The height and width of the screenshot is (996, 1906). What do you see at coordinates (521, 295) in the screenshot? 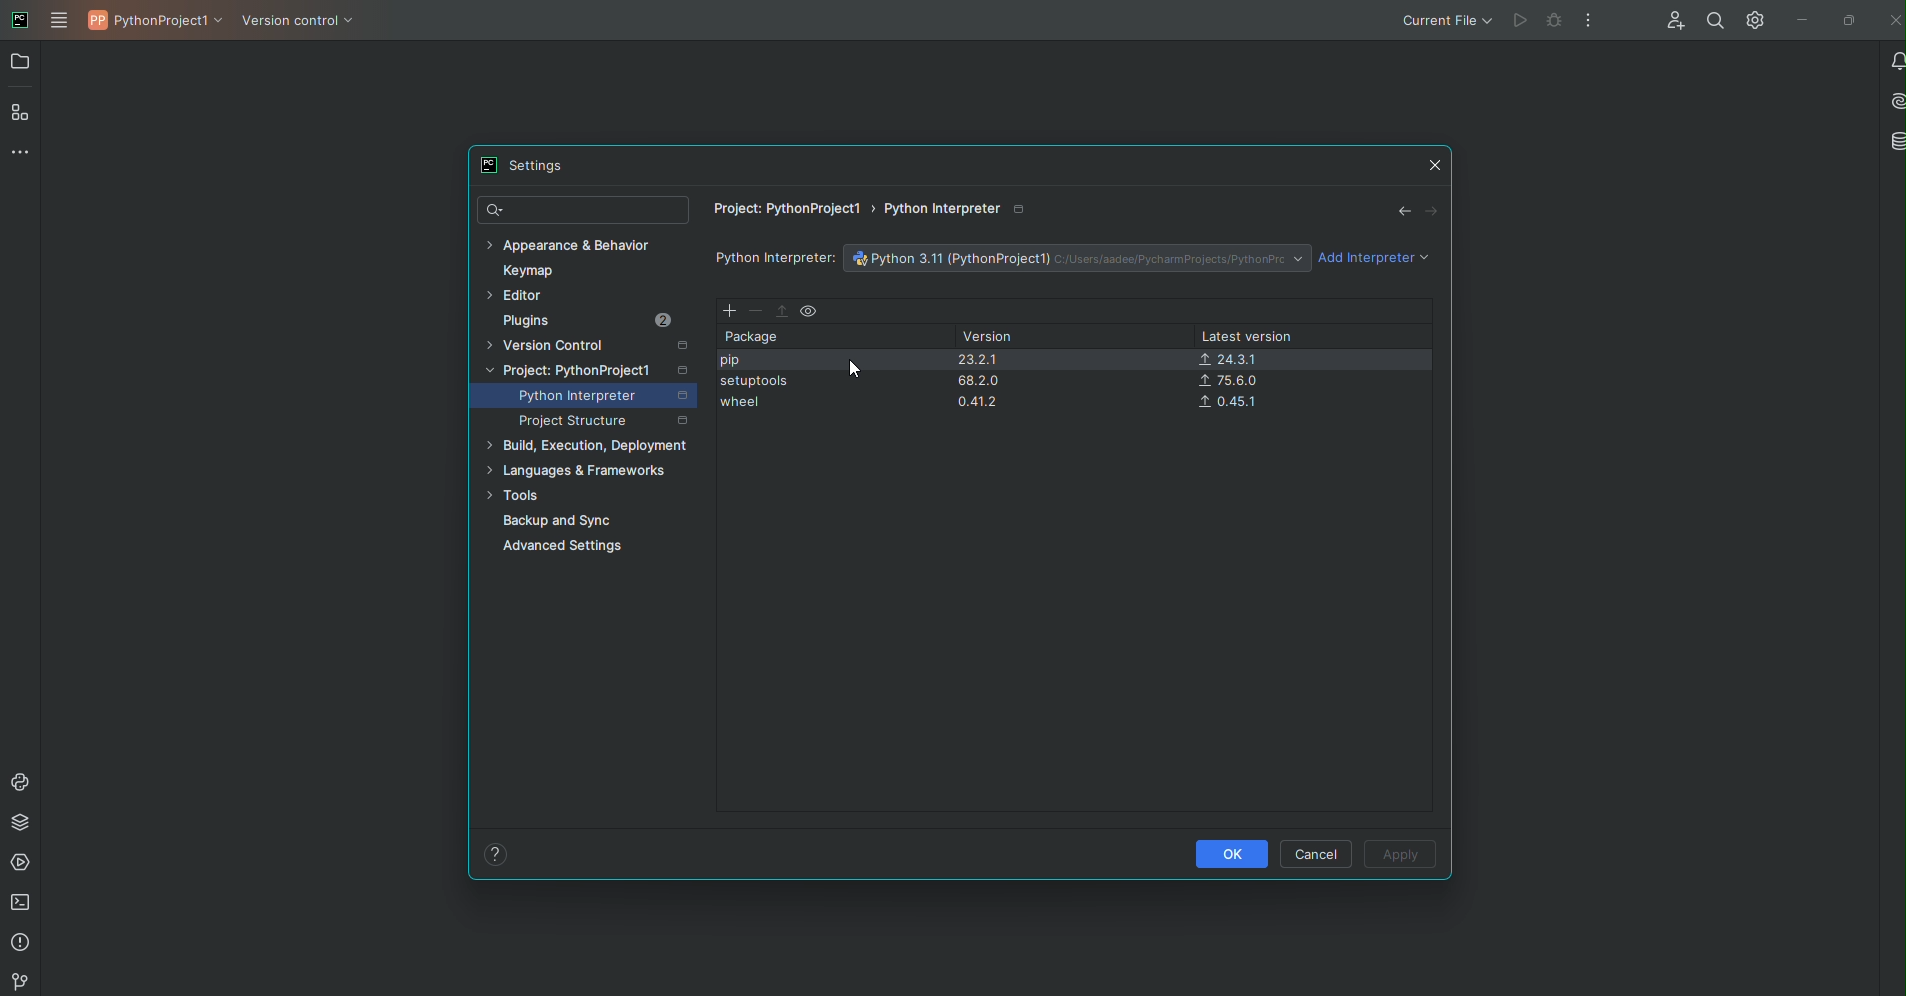
I see `Editor` at bounding box center [521, 295].